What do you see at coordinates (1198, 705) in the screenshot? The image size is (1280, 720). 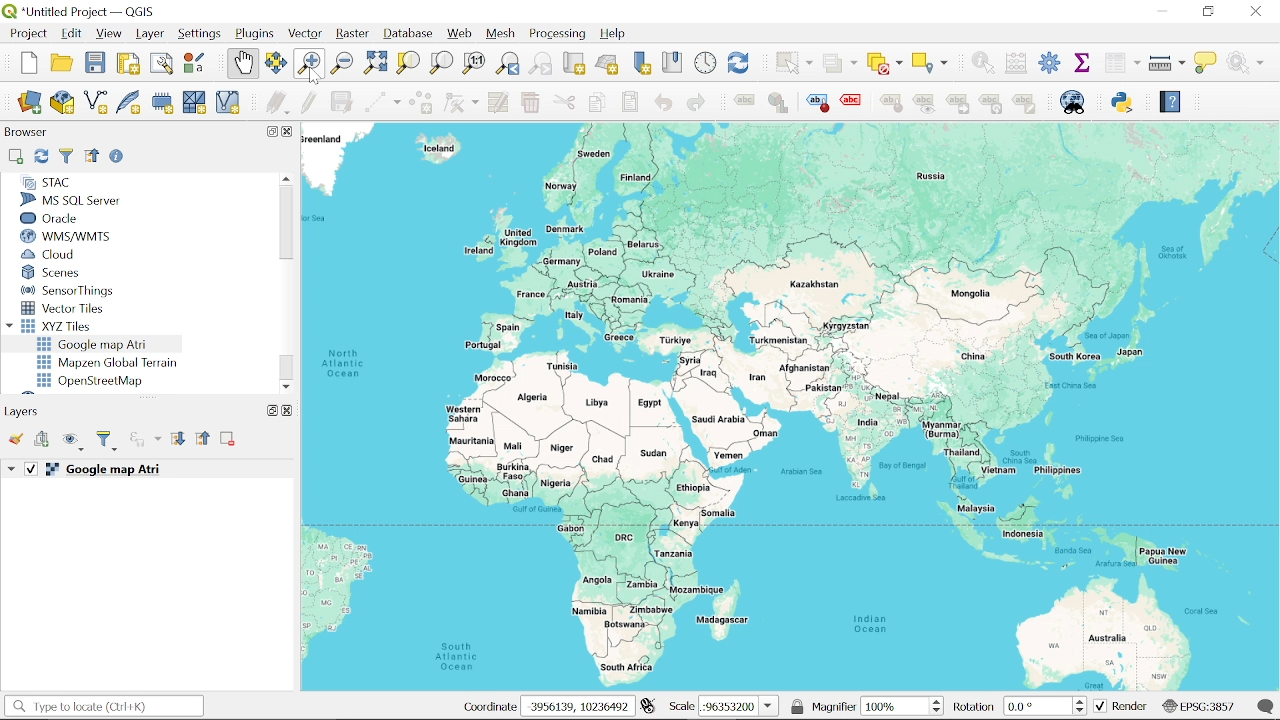 I see `Current CRS` at bounding box center [1198, 705].